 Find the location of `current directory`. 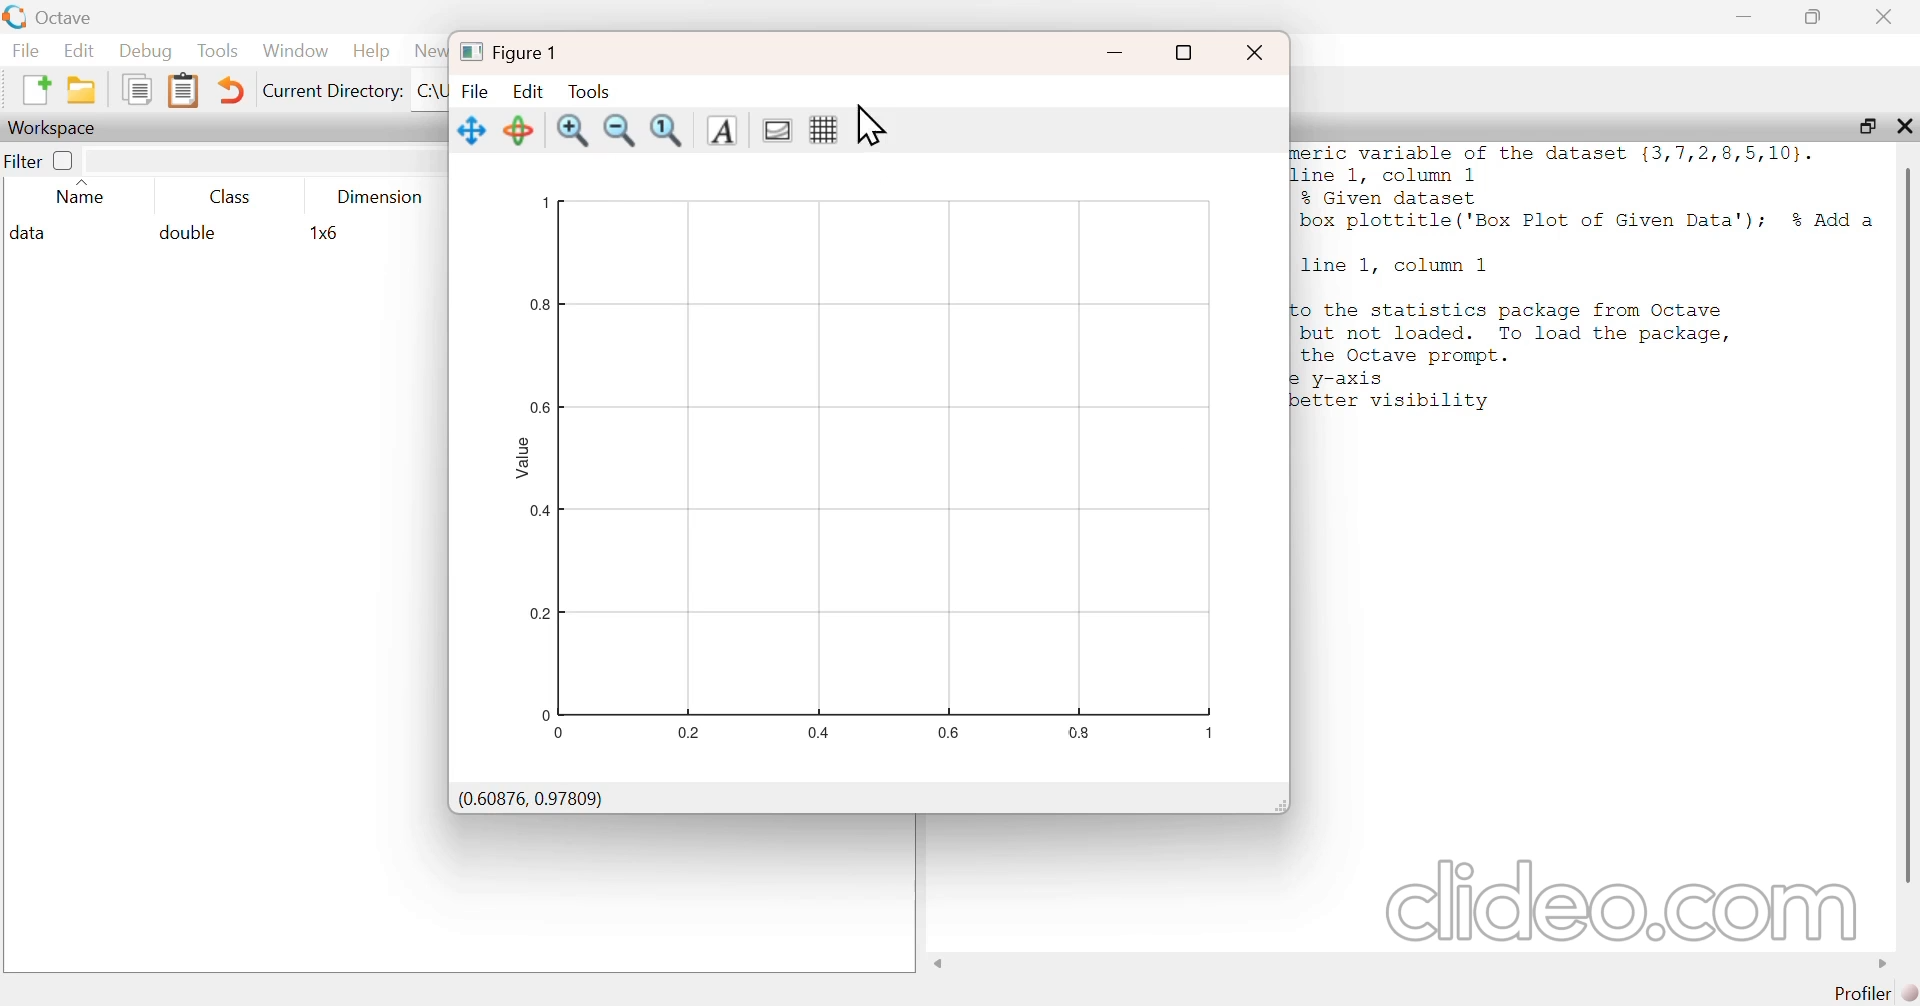

current directory is located at coordinates (334, 91).